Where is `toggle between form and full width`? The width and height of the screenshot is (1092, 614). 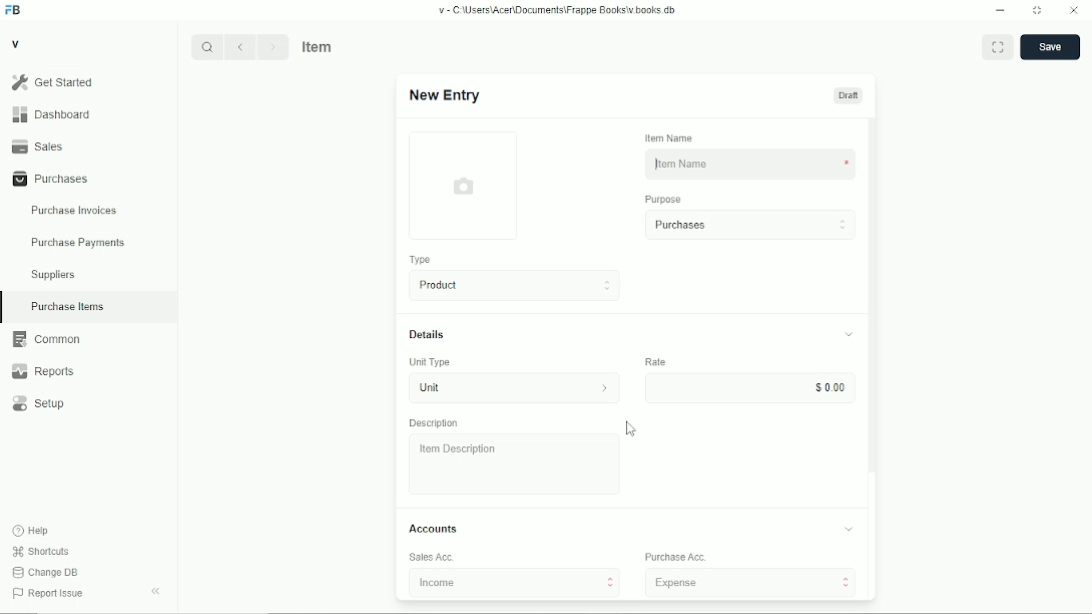
toggle between form and full width is located at coordinates (998, 46).